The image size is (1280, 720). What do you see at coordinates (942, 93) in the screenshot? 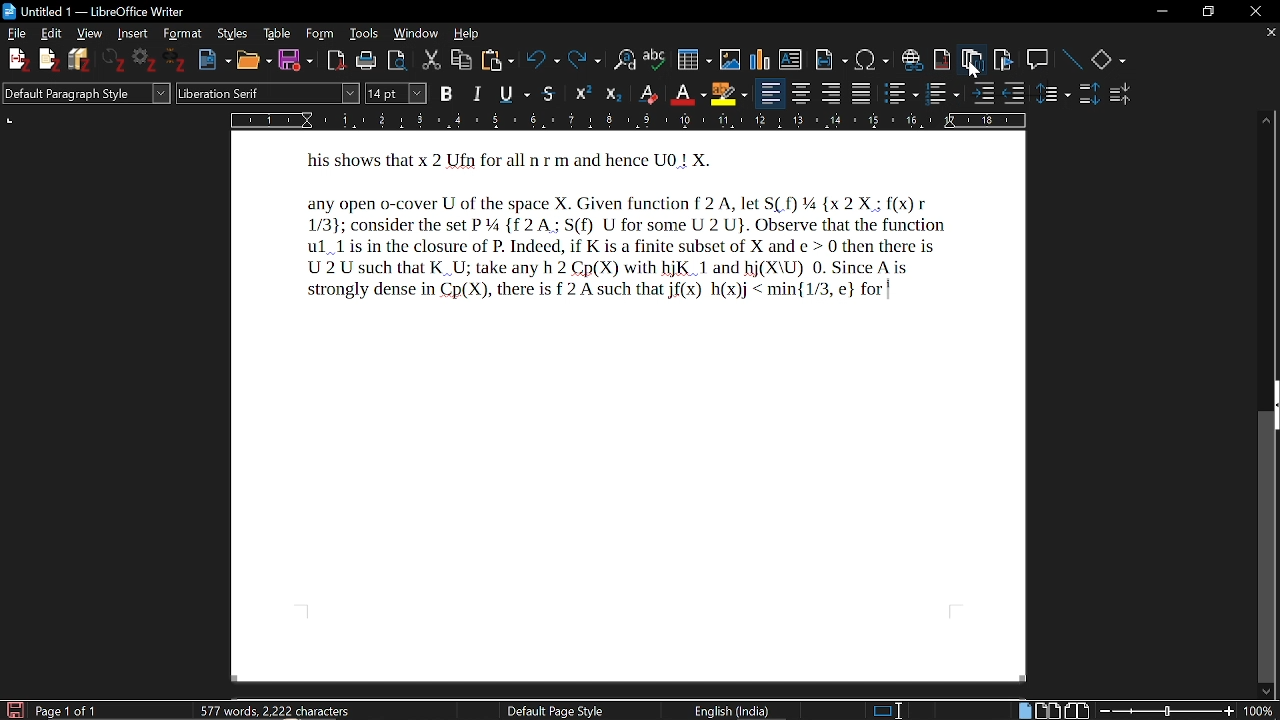
I see `Toggle unordered list` at bounding box center [942, 93].